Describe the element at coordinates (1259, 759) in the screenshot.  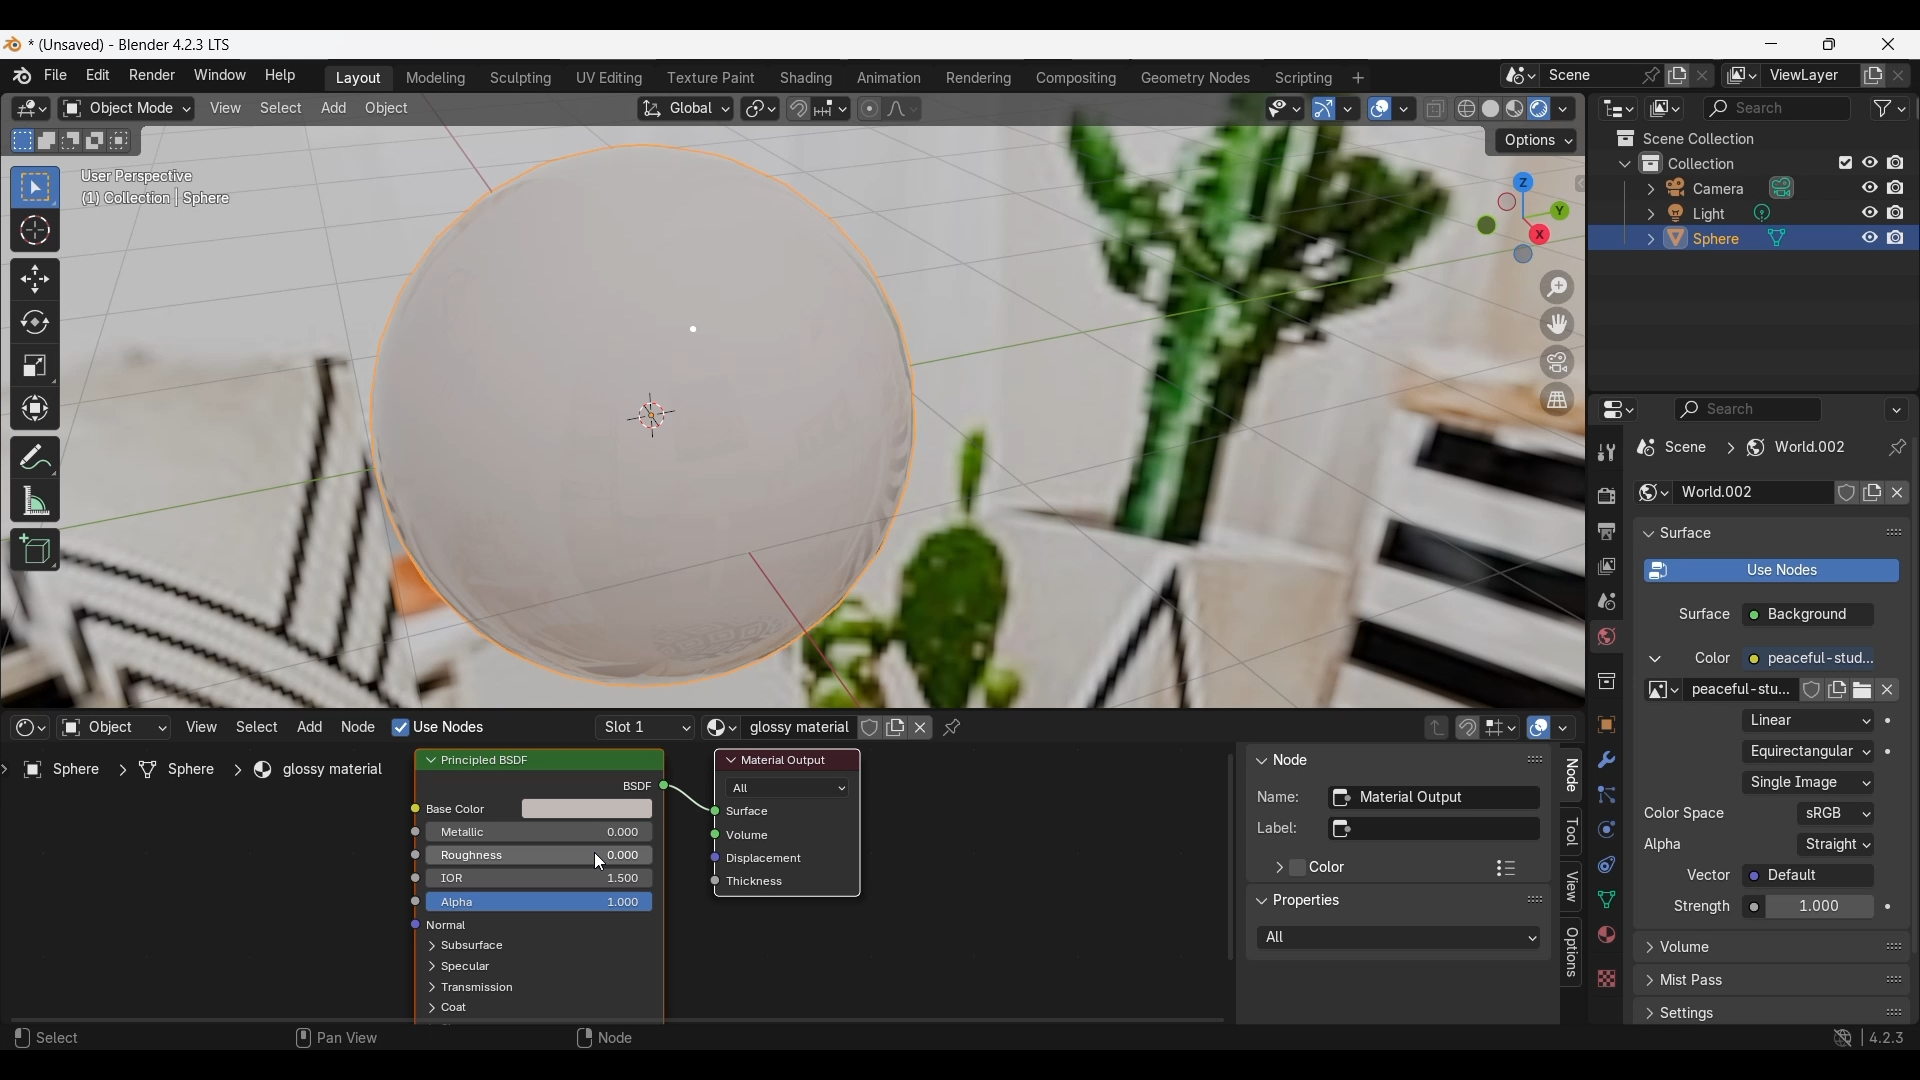
I see `Collapse` at that location.